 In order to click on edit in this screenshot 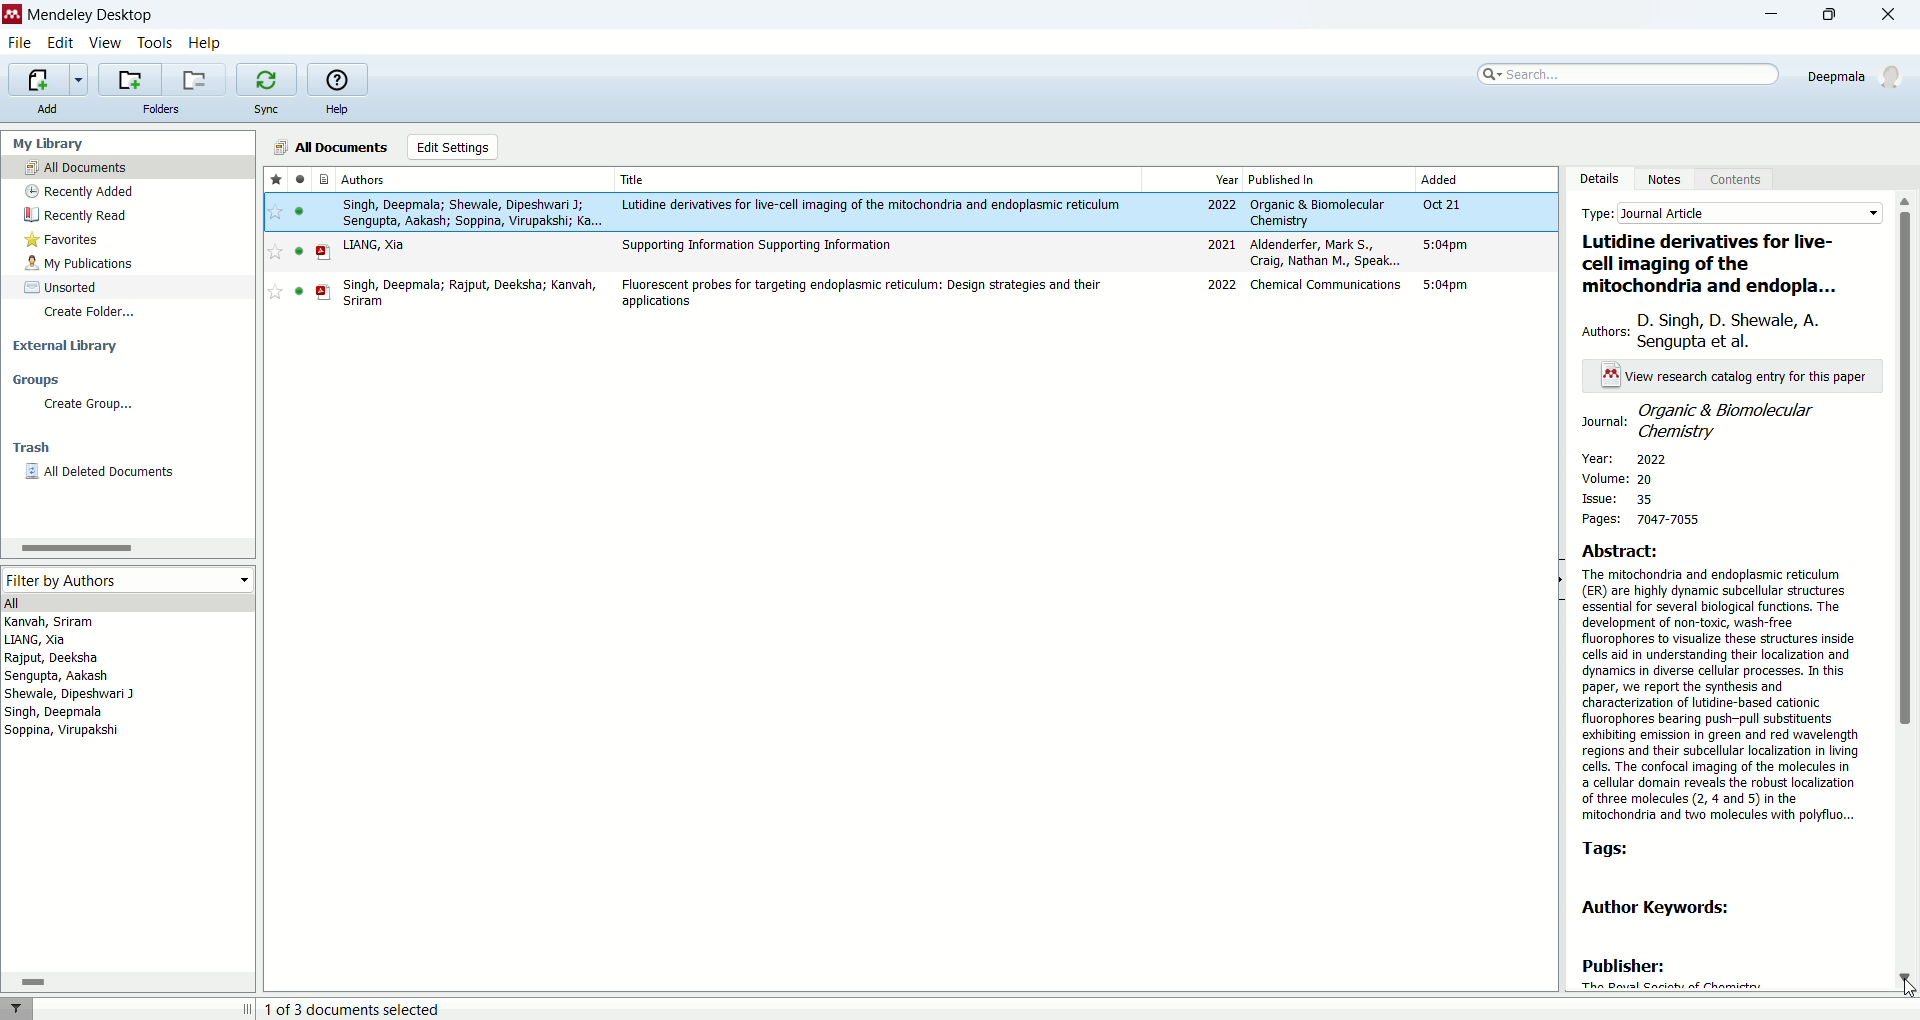, I will do `click(58, 44)`.